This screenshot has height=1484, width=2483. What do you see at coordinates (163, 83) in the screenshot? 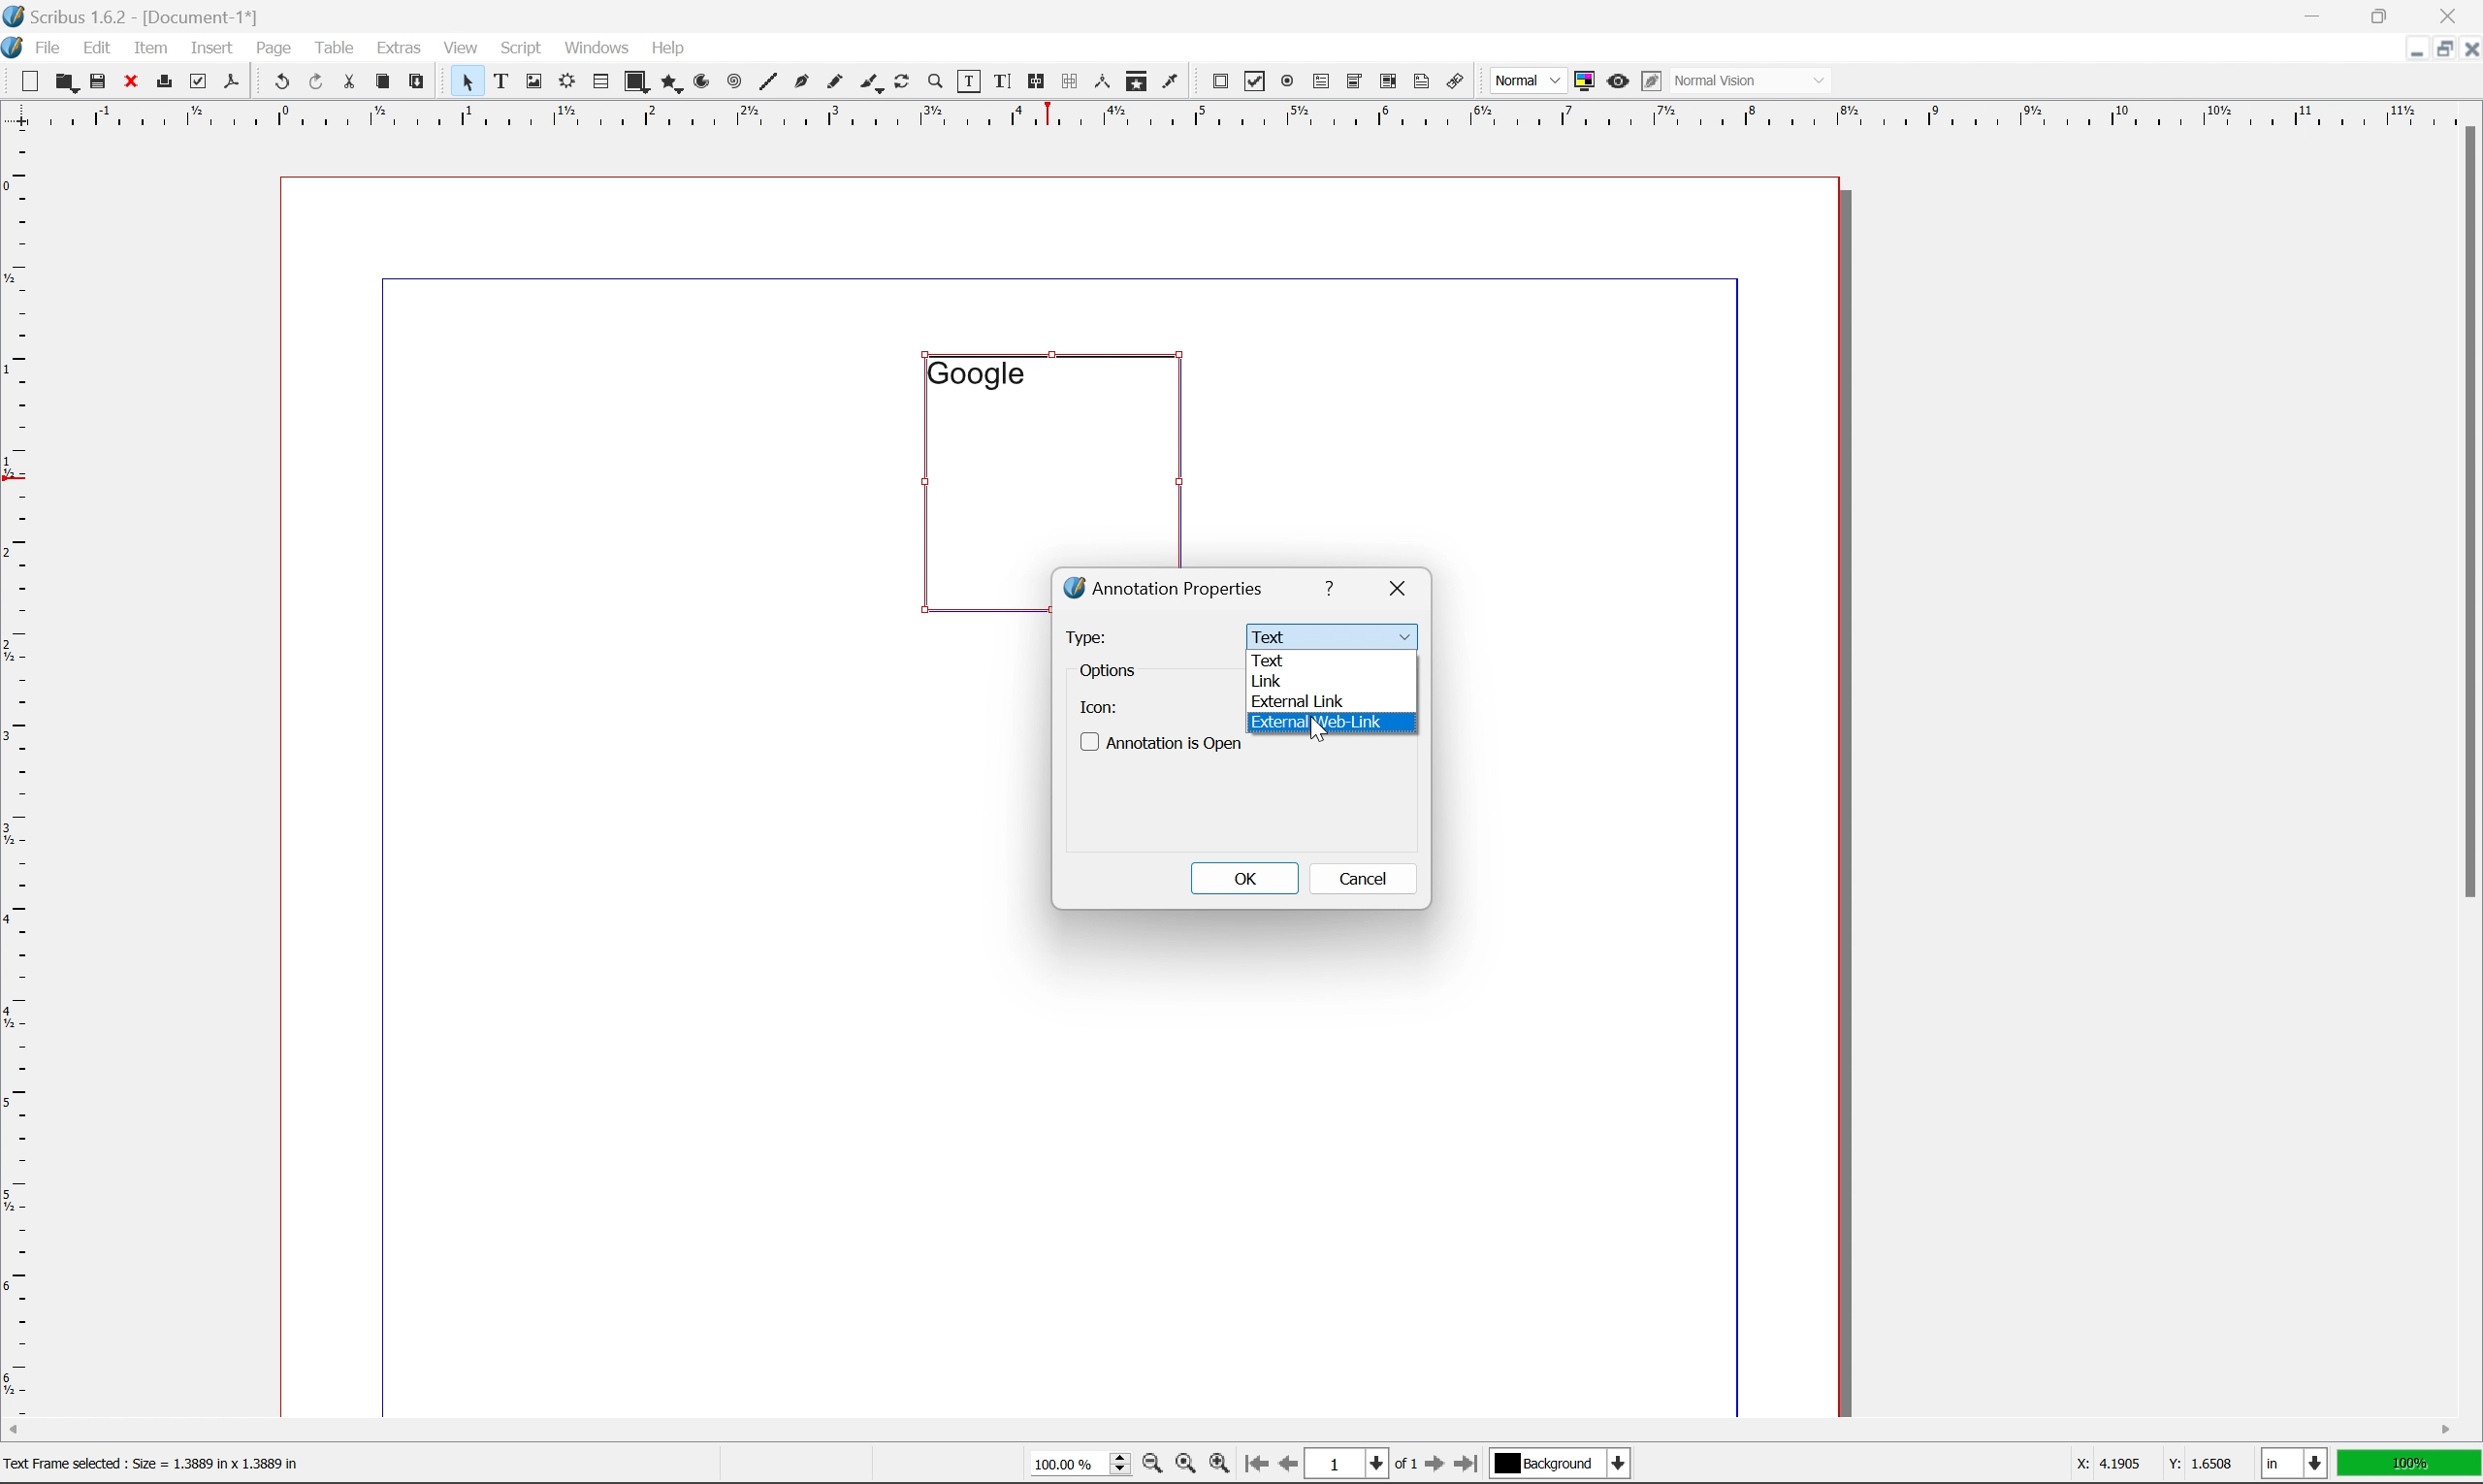
I see `print` at bounding box center [163, 83].